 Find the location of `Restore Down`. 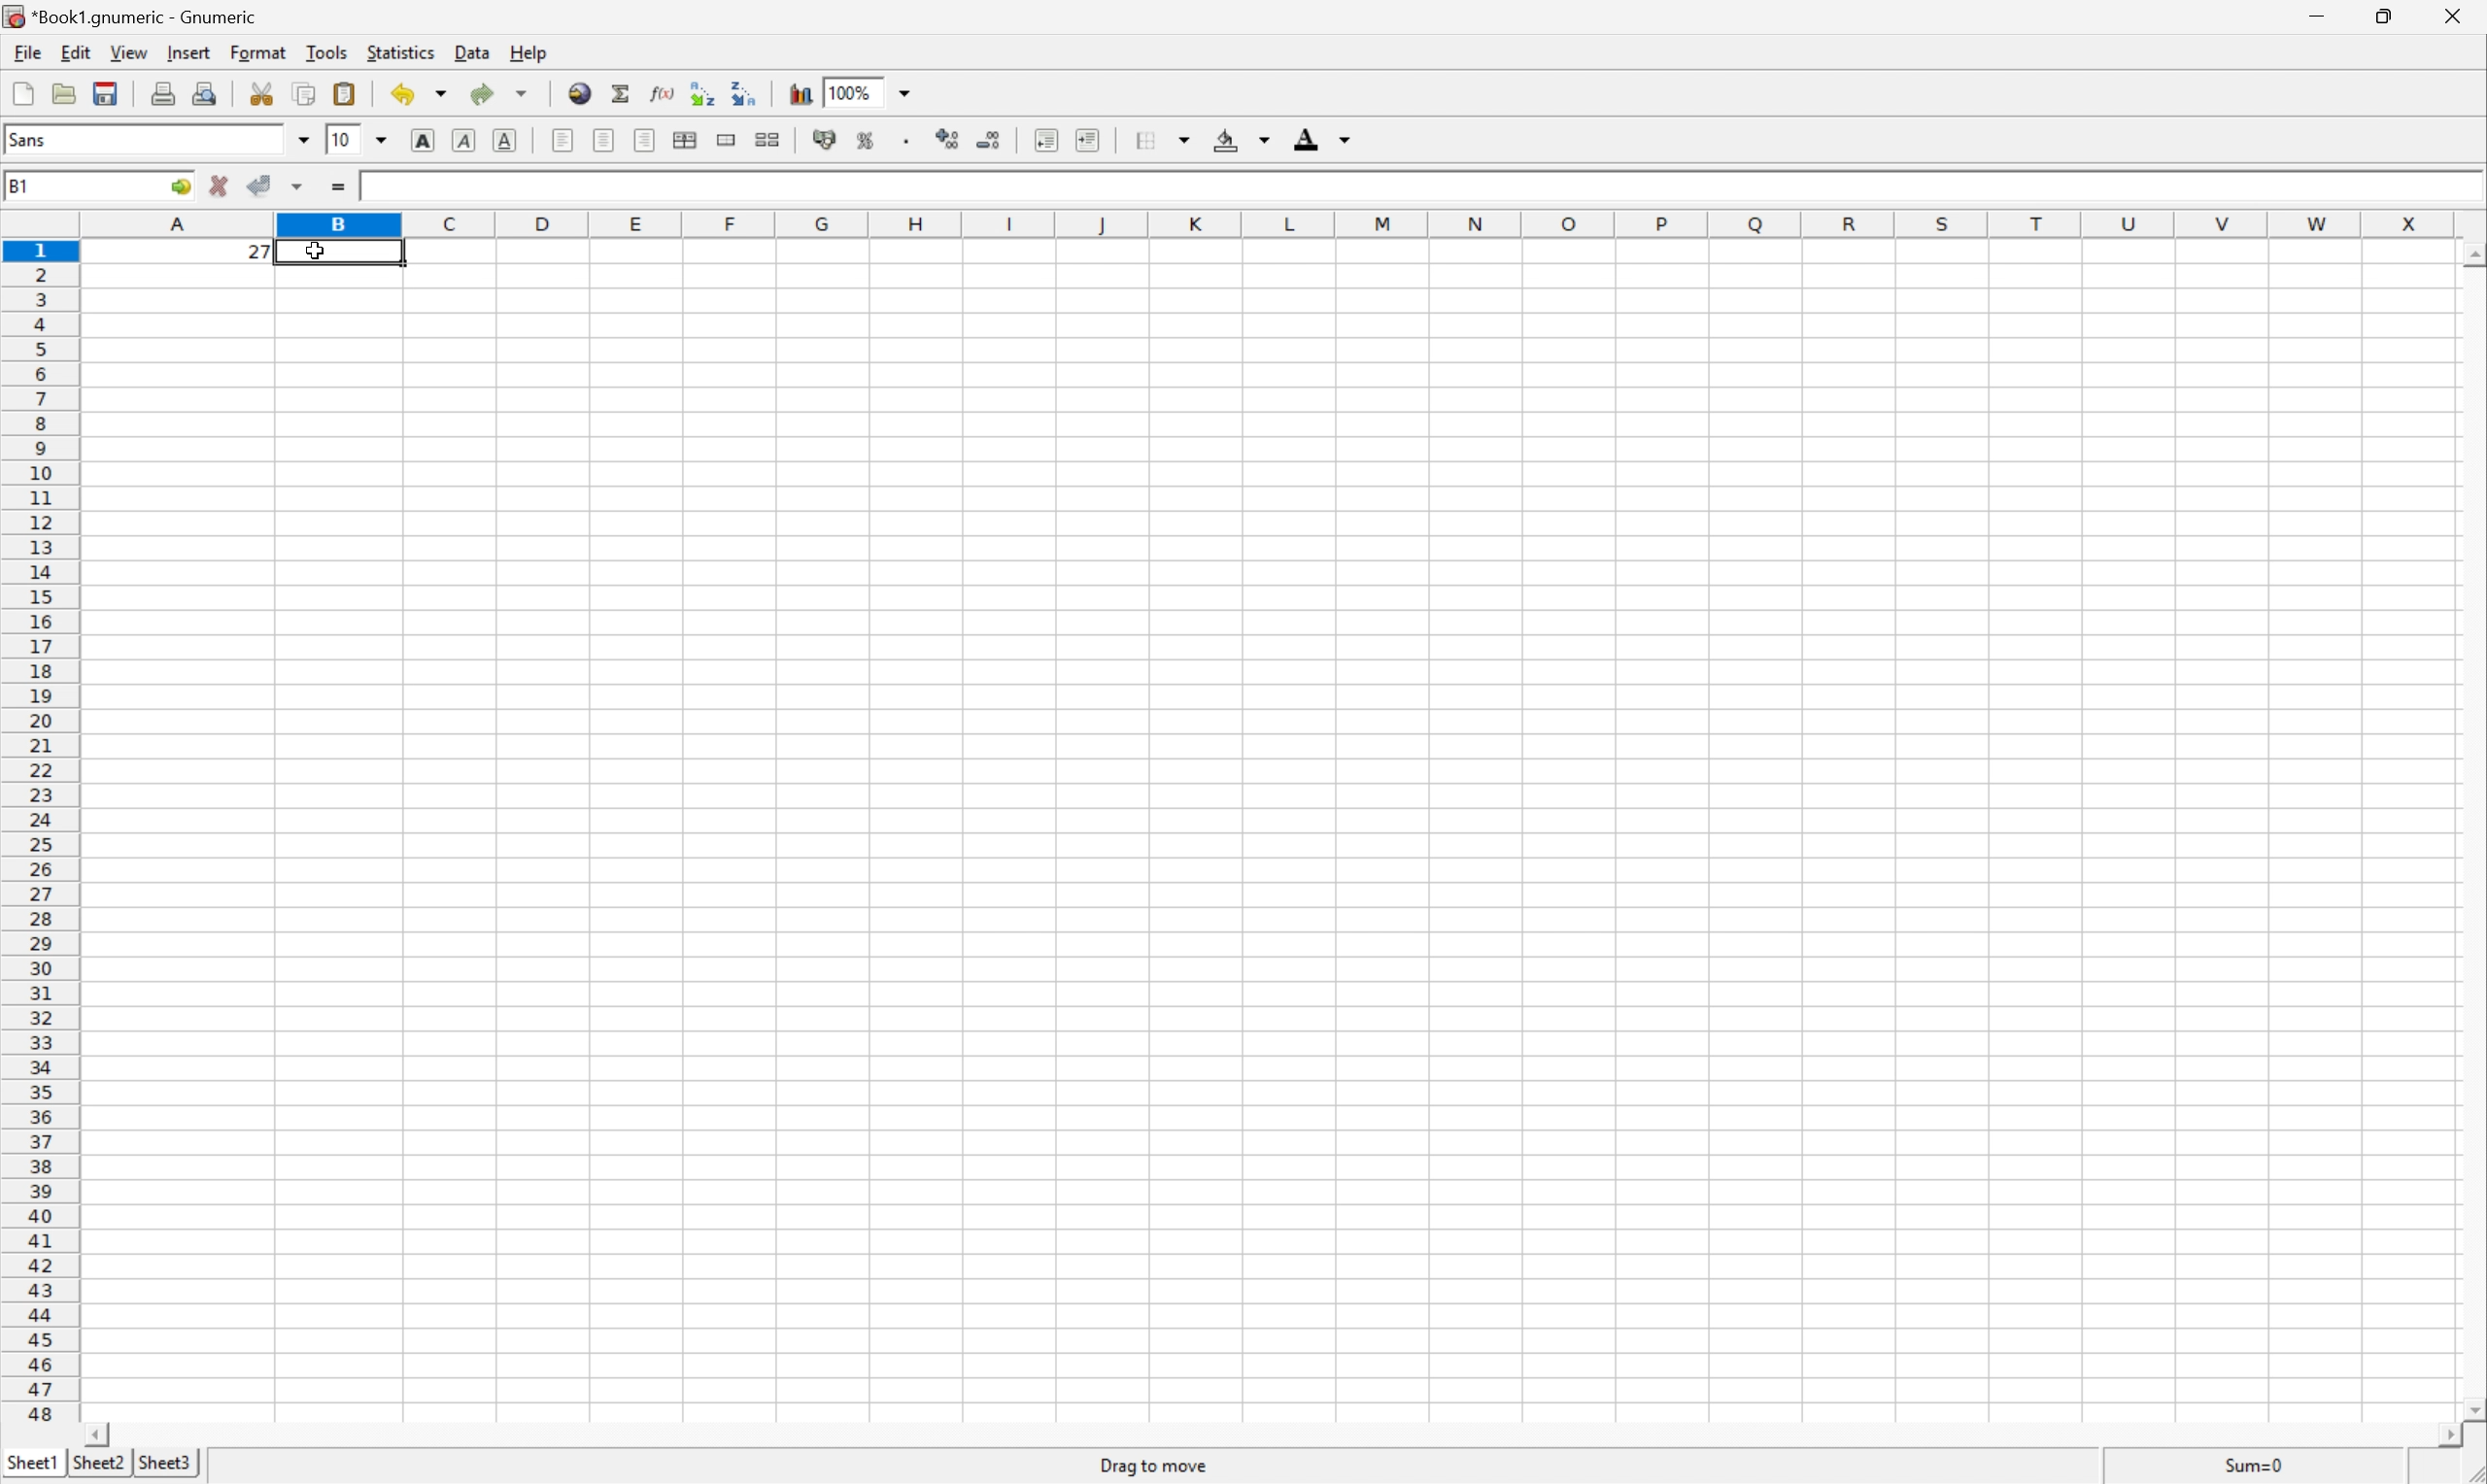

Restore Down is located at coordinates (2381, 17).